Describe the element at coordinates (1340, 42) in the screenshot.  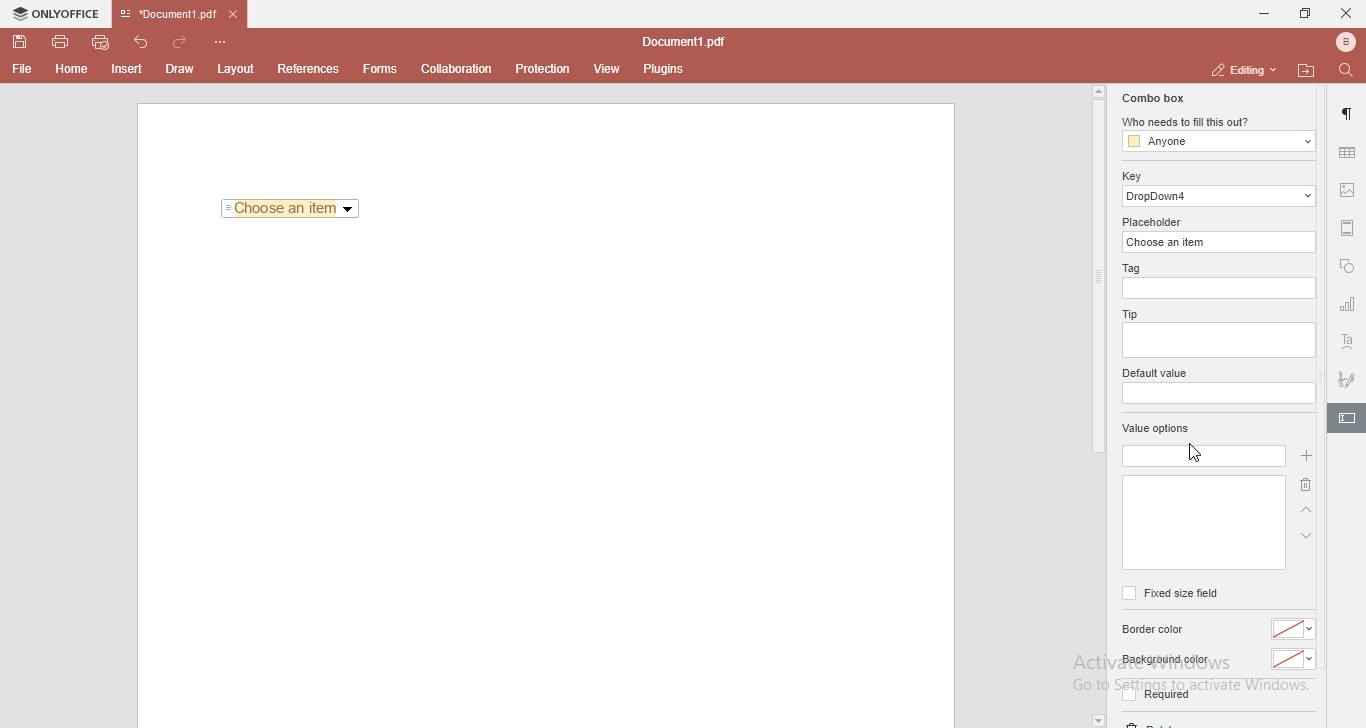
I see `bluetooth` at that location.